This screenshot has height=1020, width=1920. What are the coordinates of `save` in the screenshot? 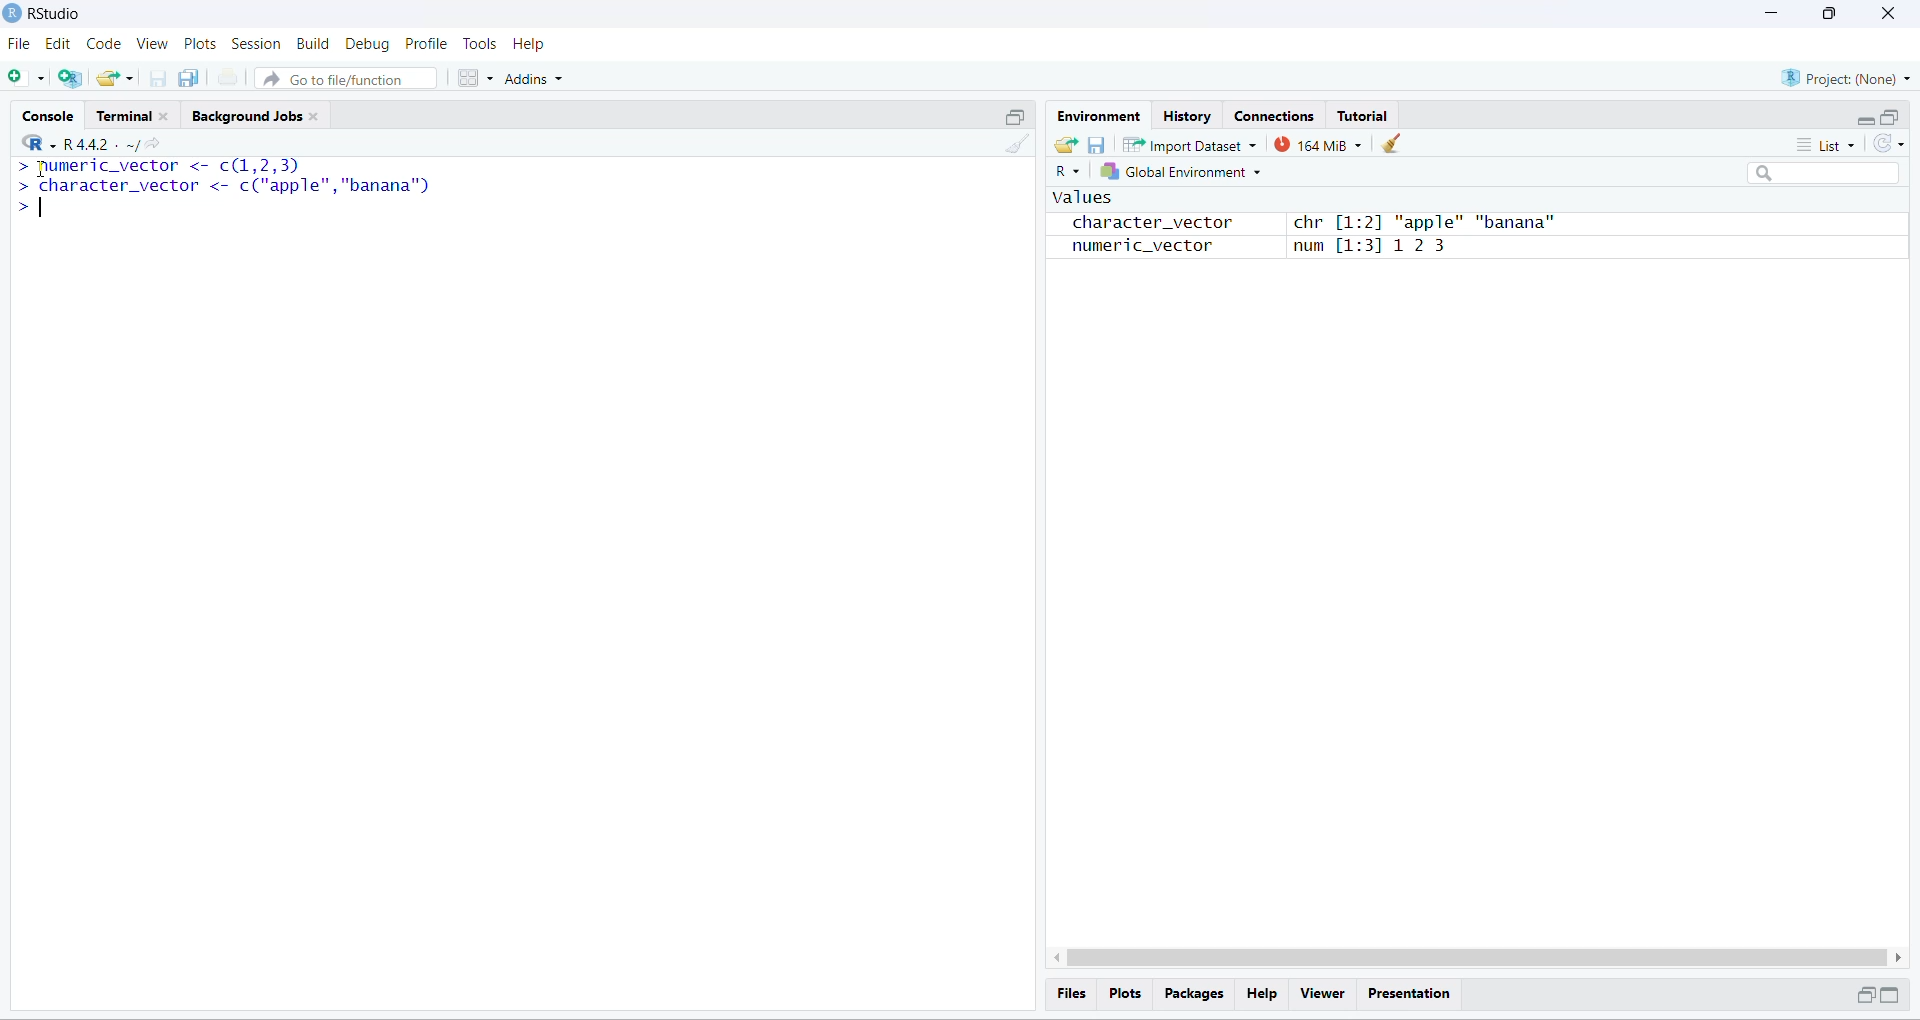 It's located at (1095, 145).